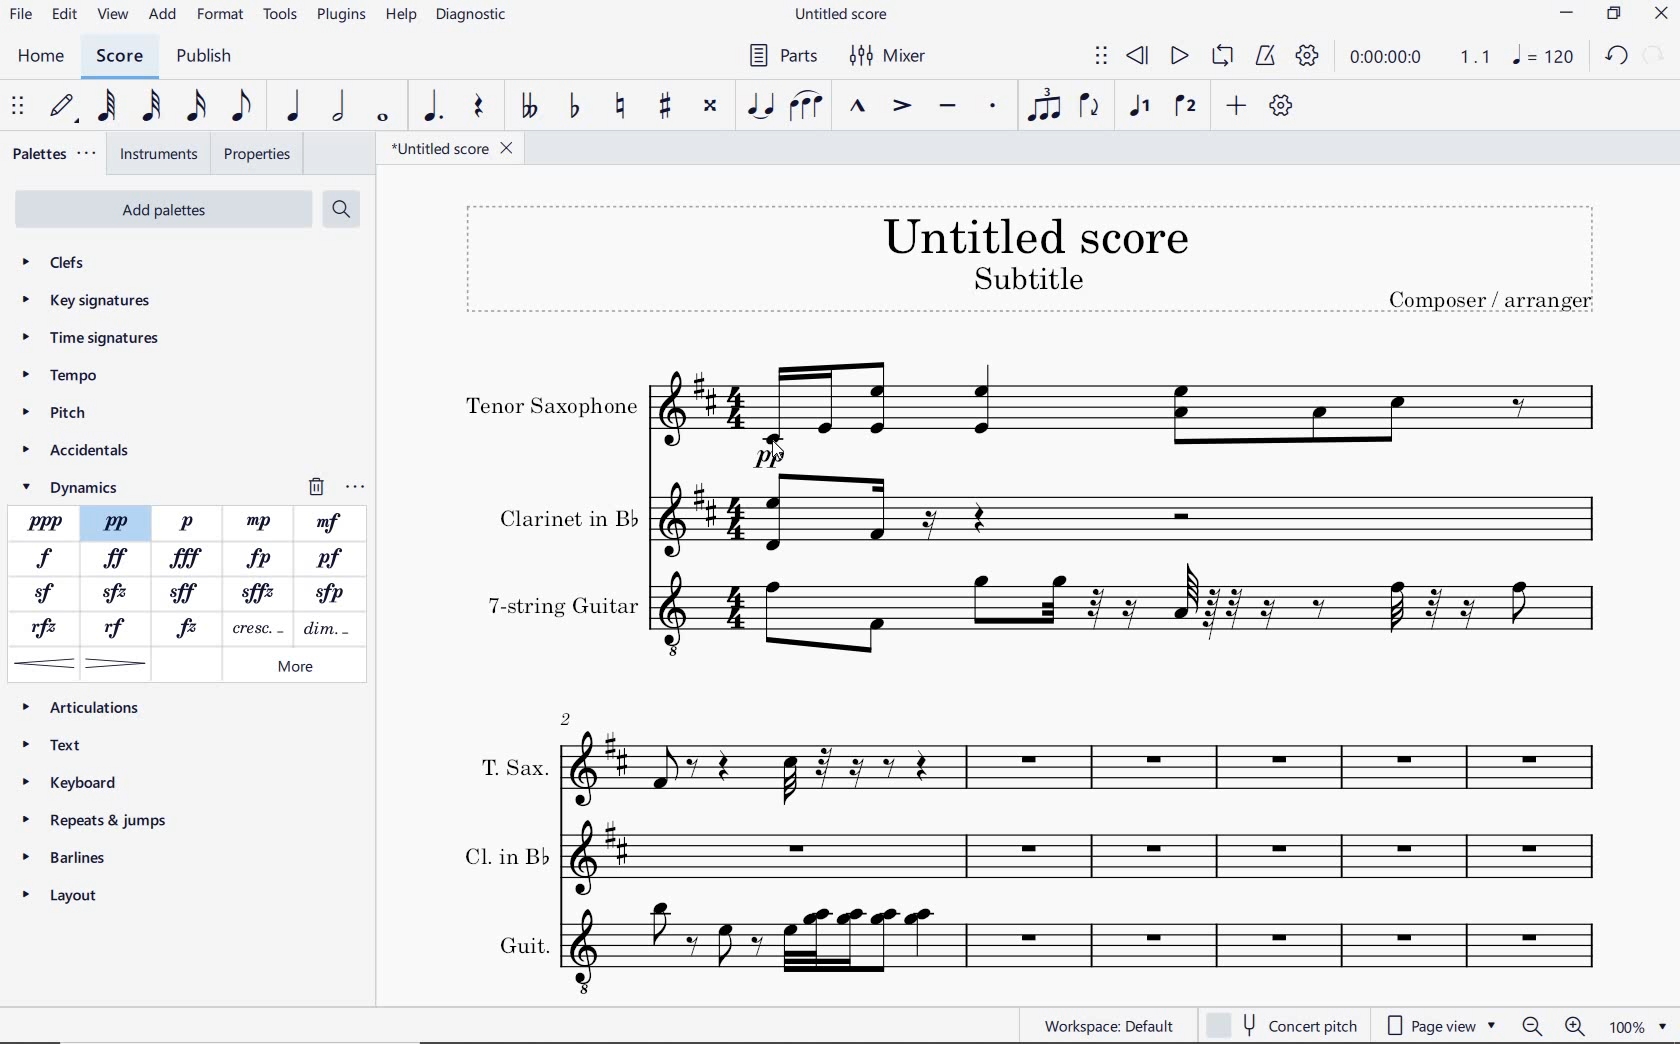 The height and width of the screenshot is (1044, 1680). Describe the element at coordinates (259, 592) in the screenshot. I see `SFFZ (SFORZATO)` at that location.